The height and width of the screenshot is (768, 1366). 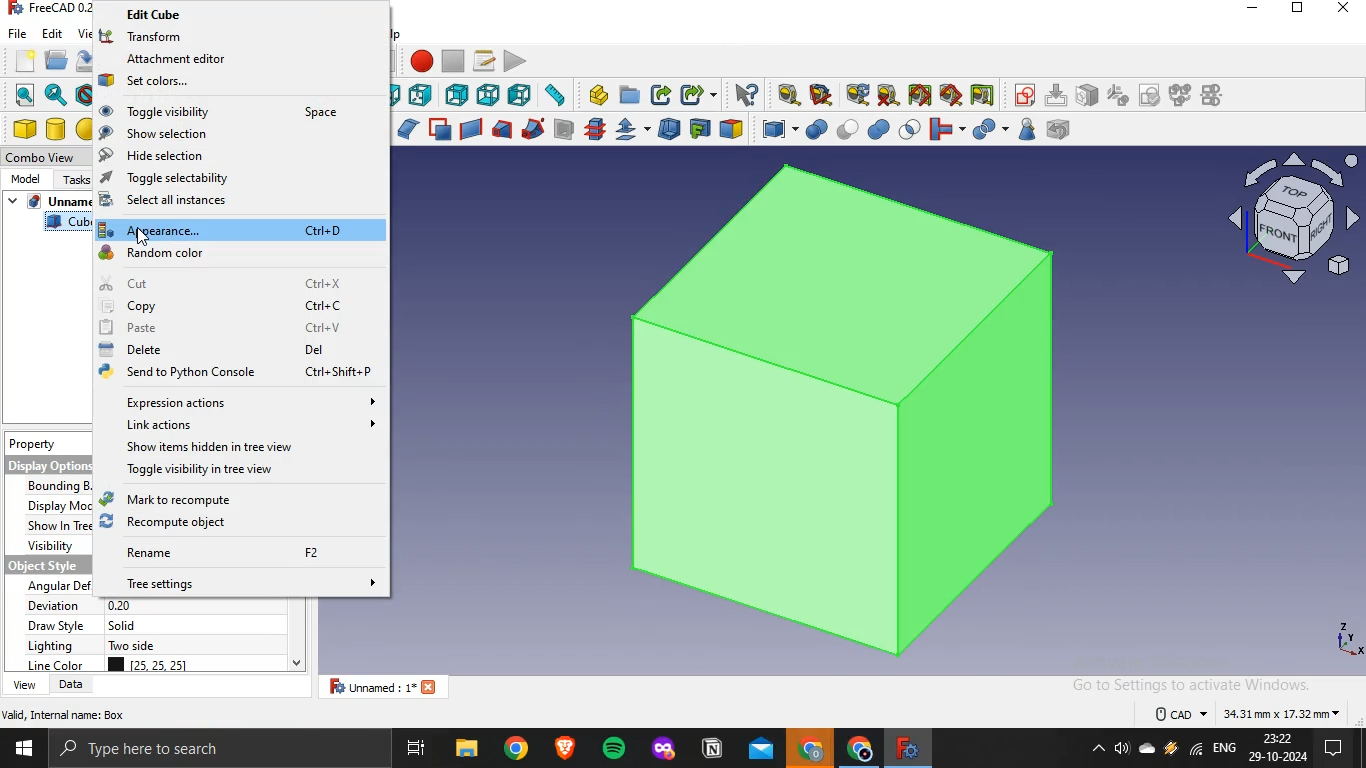 What do you see at coordinates (816, 129) in the screenshot?
I see `boolean` at bounding box center [816, 129].